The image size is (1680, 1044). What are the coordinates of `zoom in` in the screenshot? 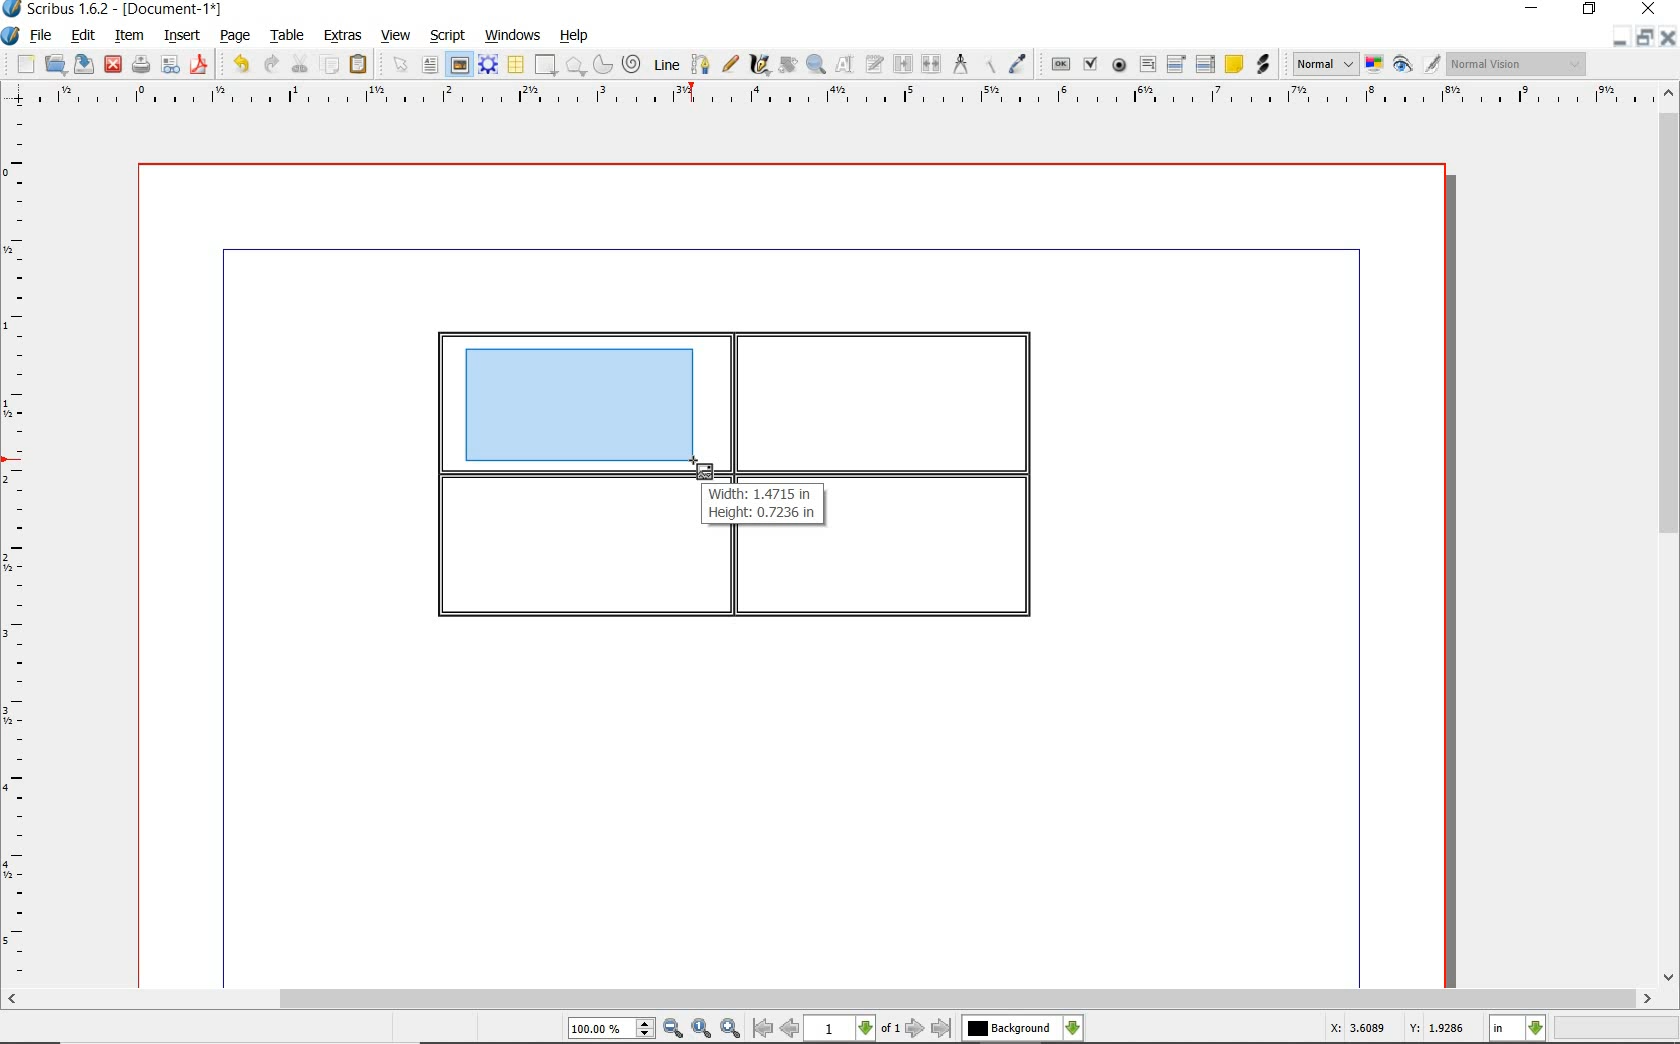 It's located at (731, 1029).